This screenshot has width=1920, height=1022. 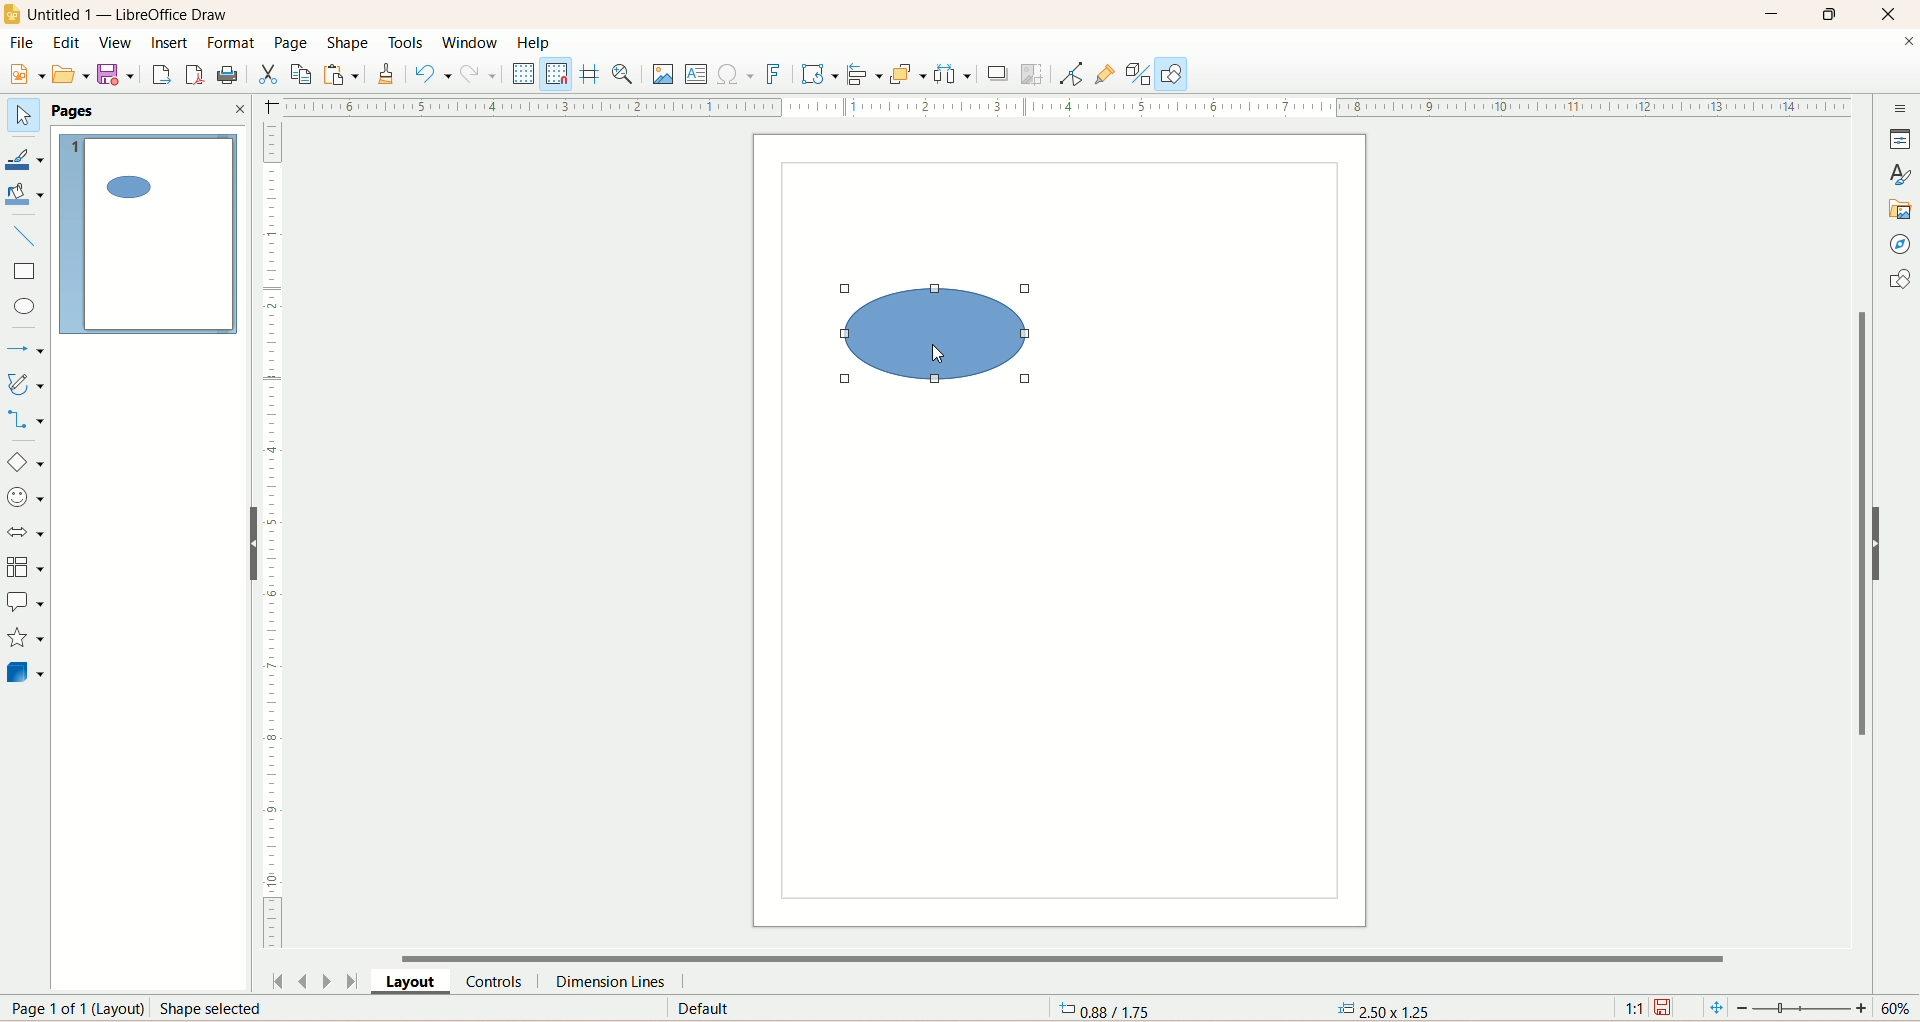 What do you see at coordinates (937, 331) in the screenshot?
I see `shape selected` at bounding box center [937, 331].